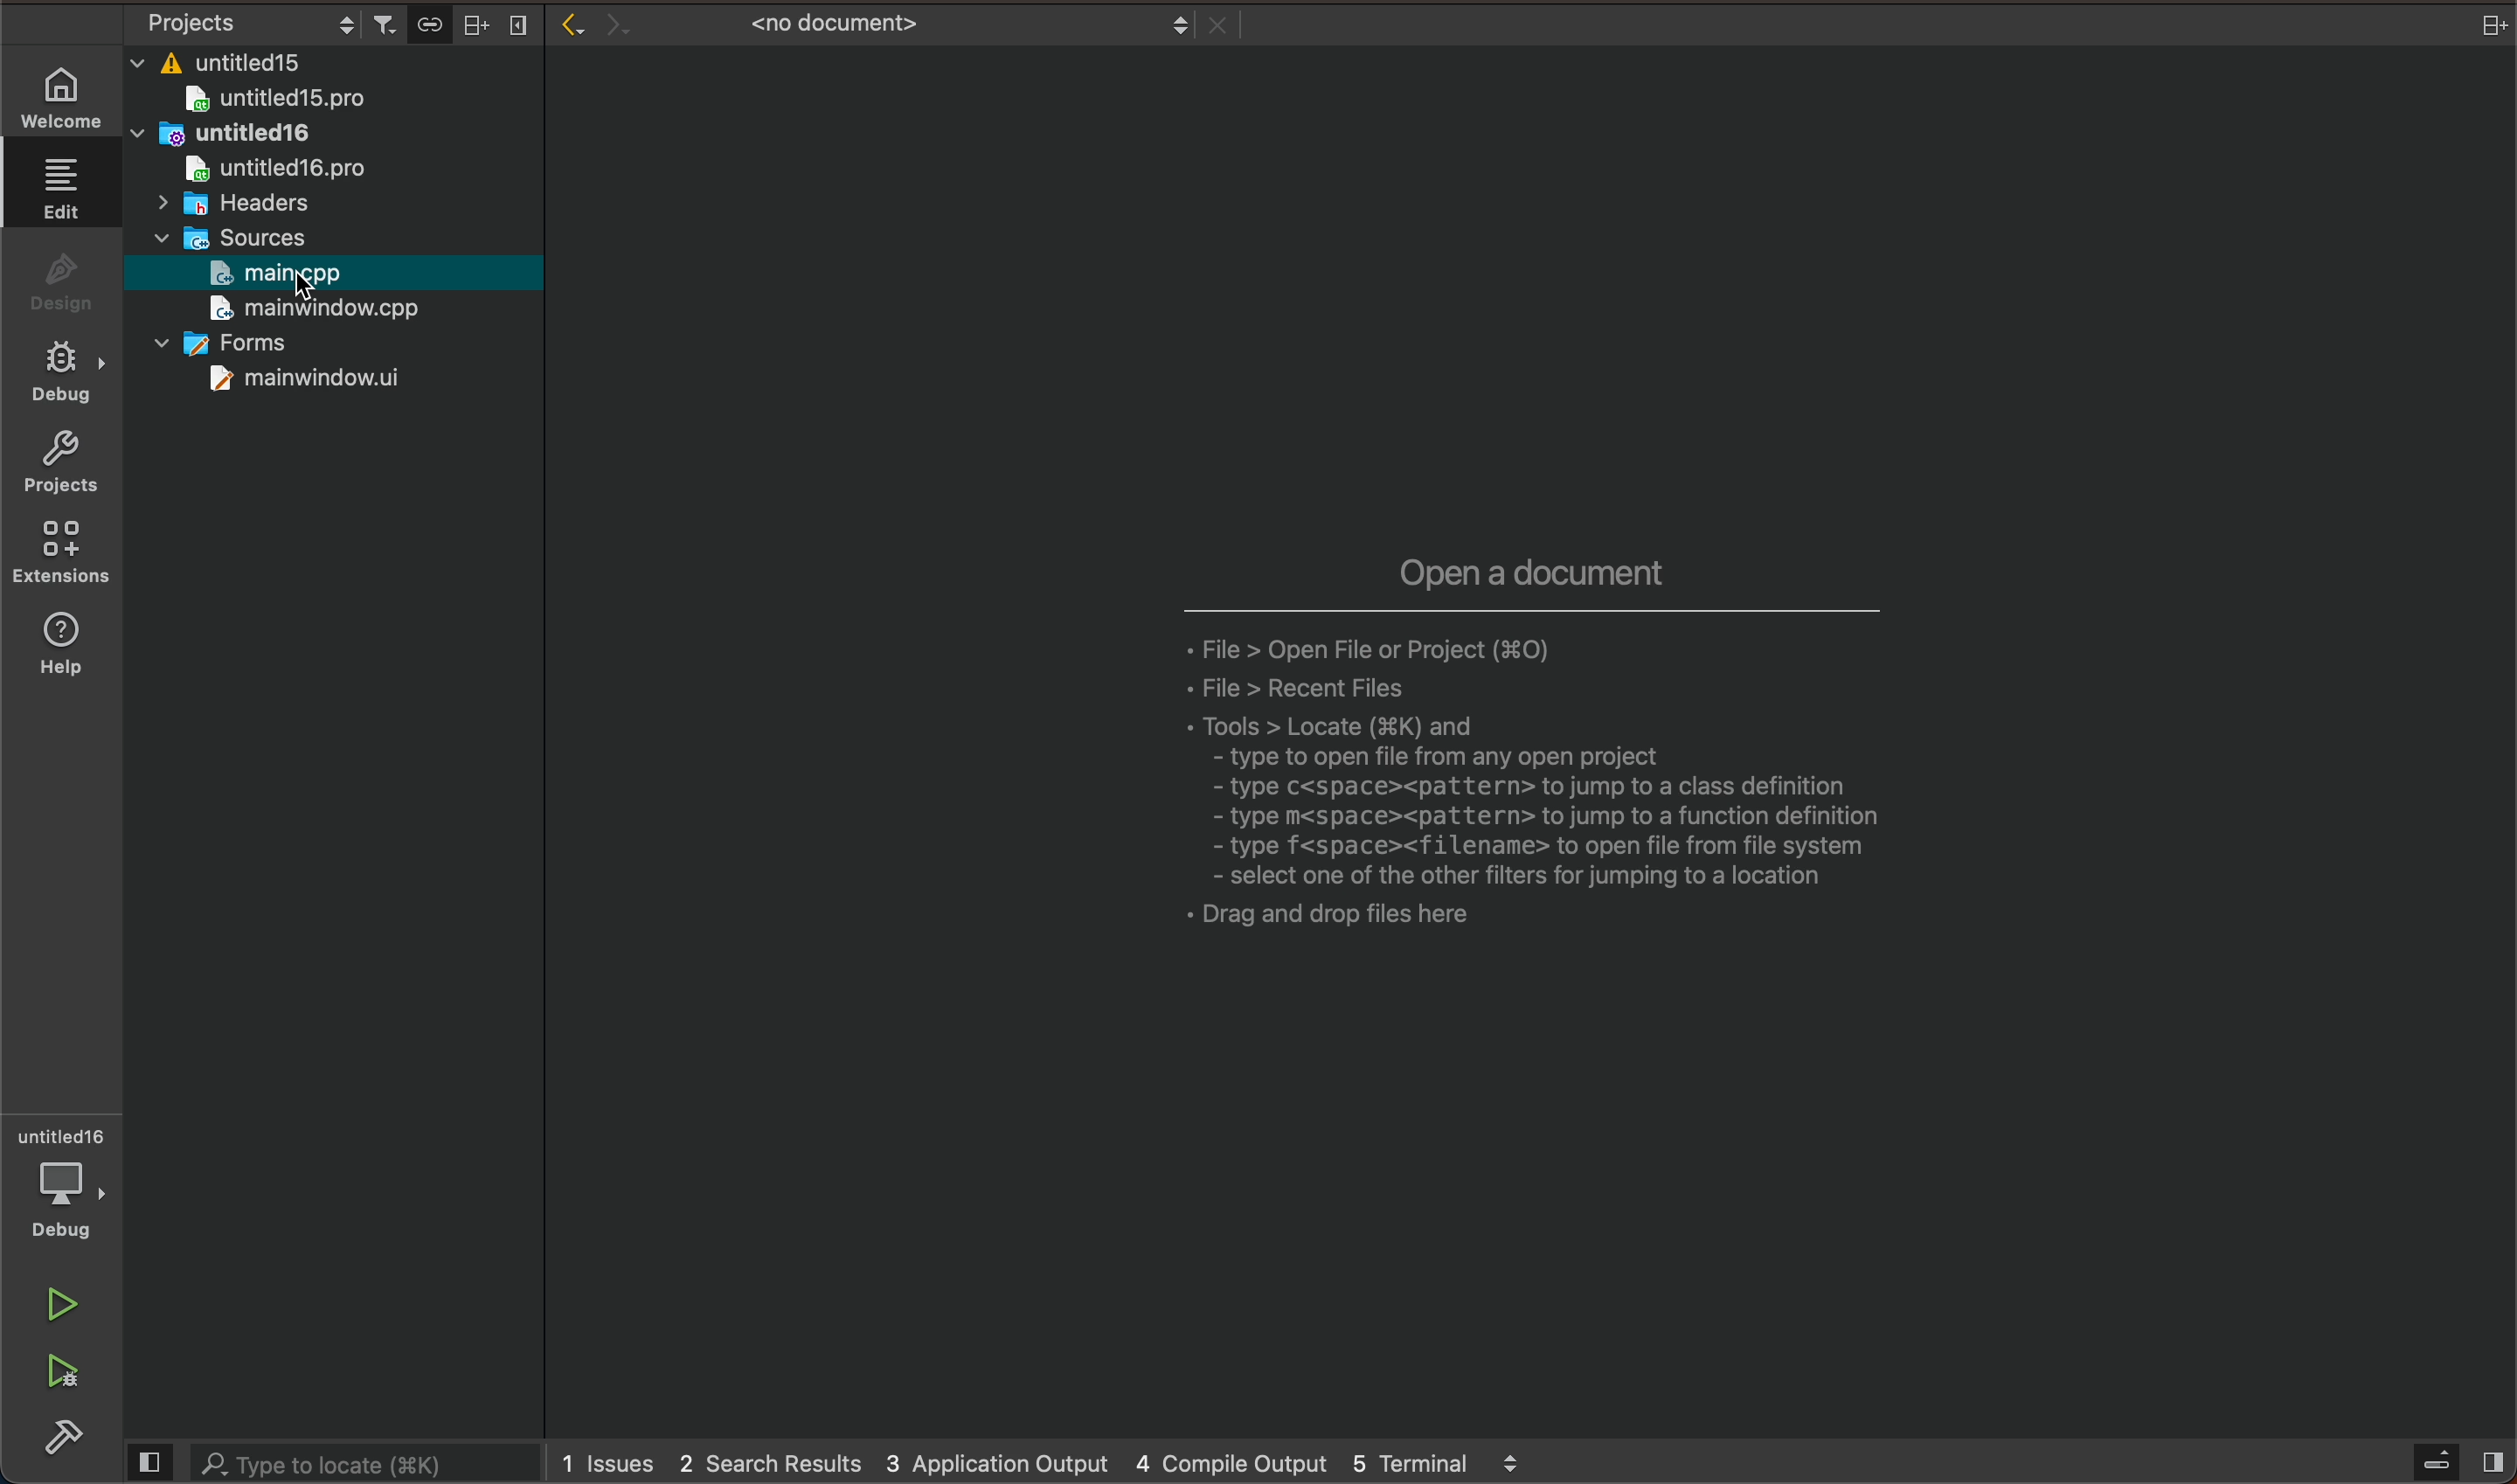 The height and width of the screenshot is (1484, 2517). What do you see at coordinates (254, 346) in the screenshot?
I see `forms` at bounding box center [254, 346].